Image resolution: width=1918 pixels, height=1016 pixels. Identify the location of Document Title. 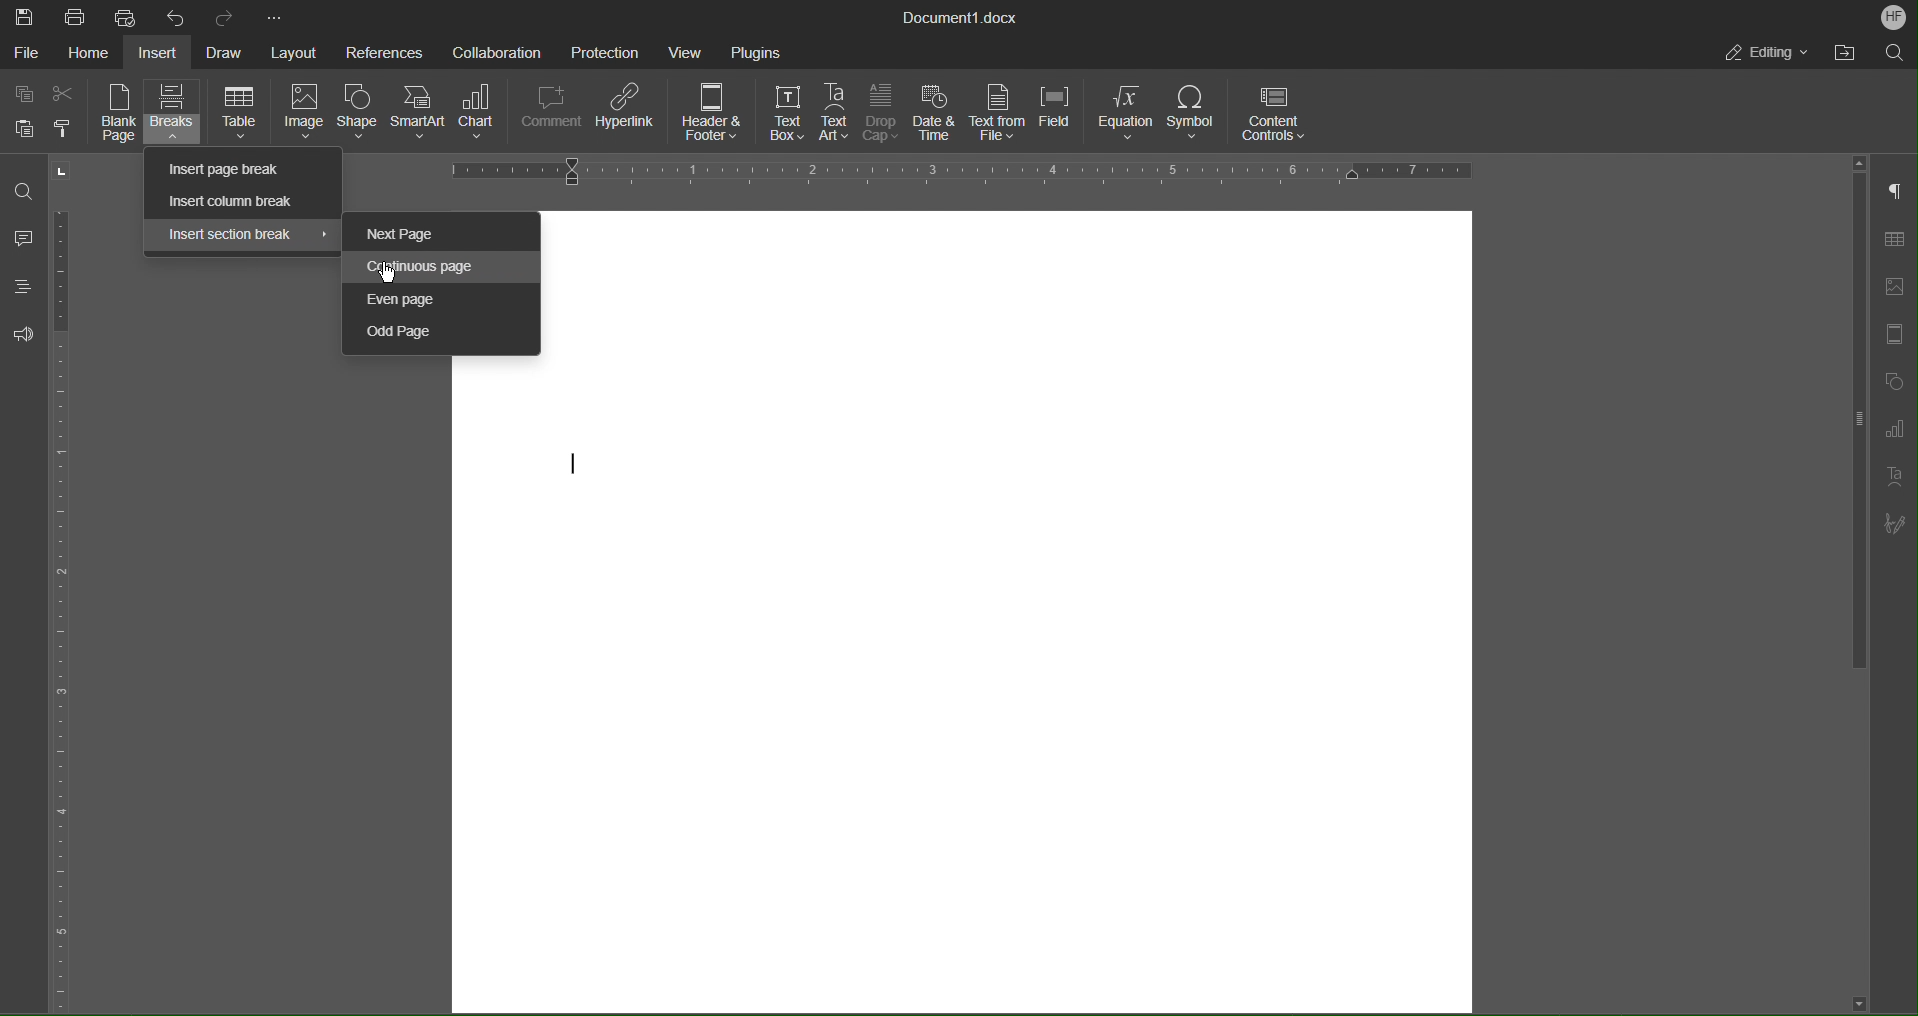
(955, 17).